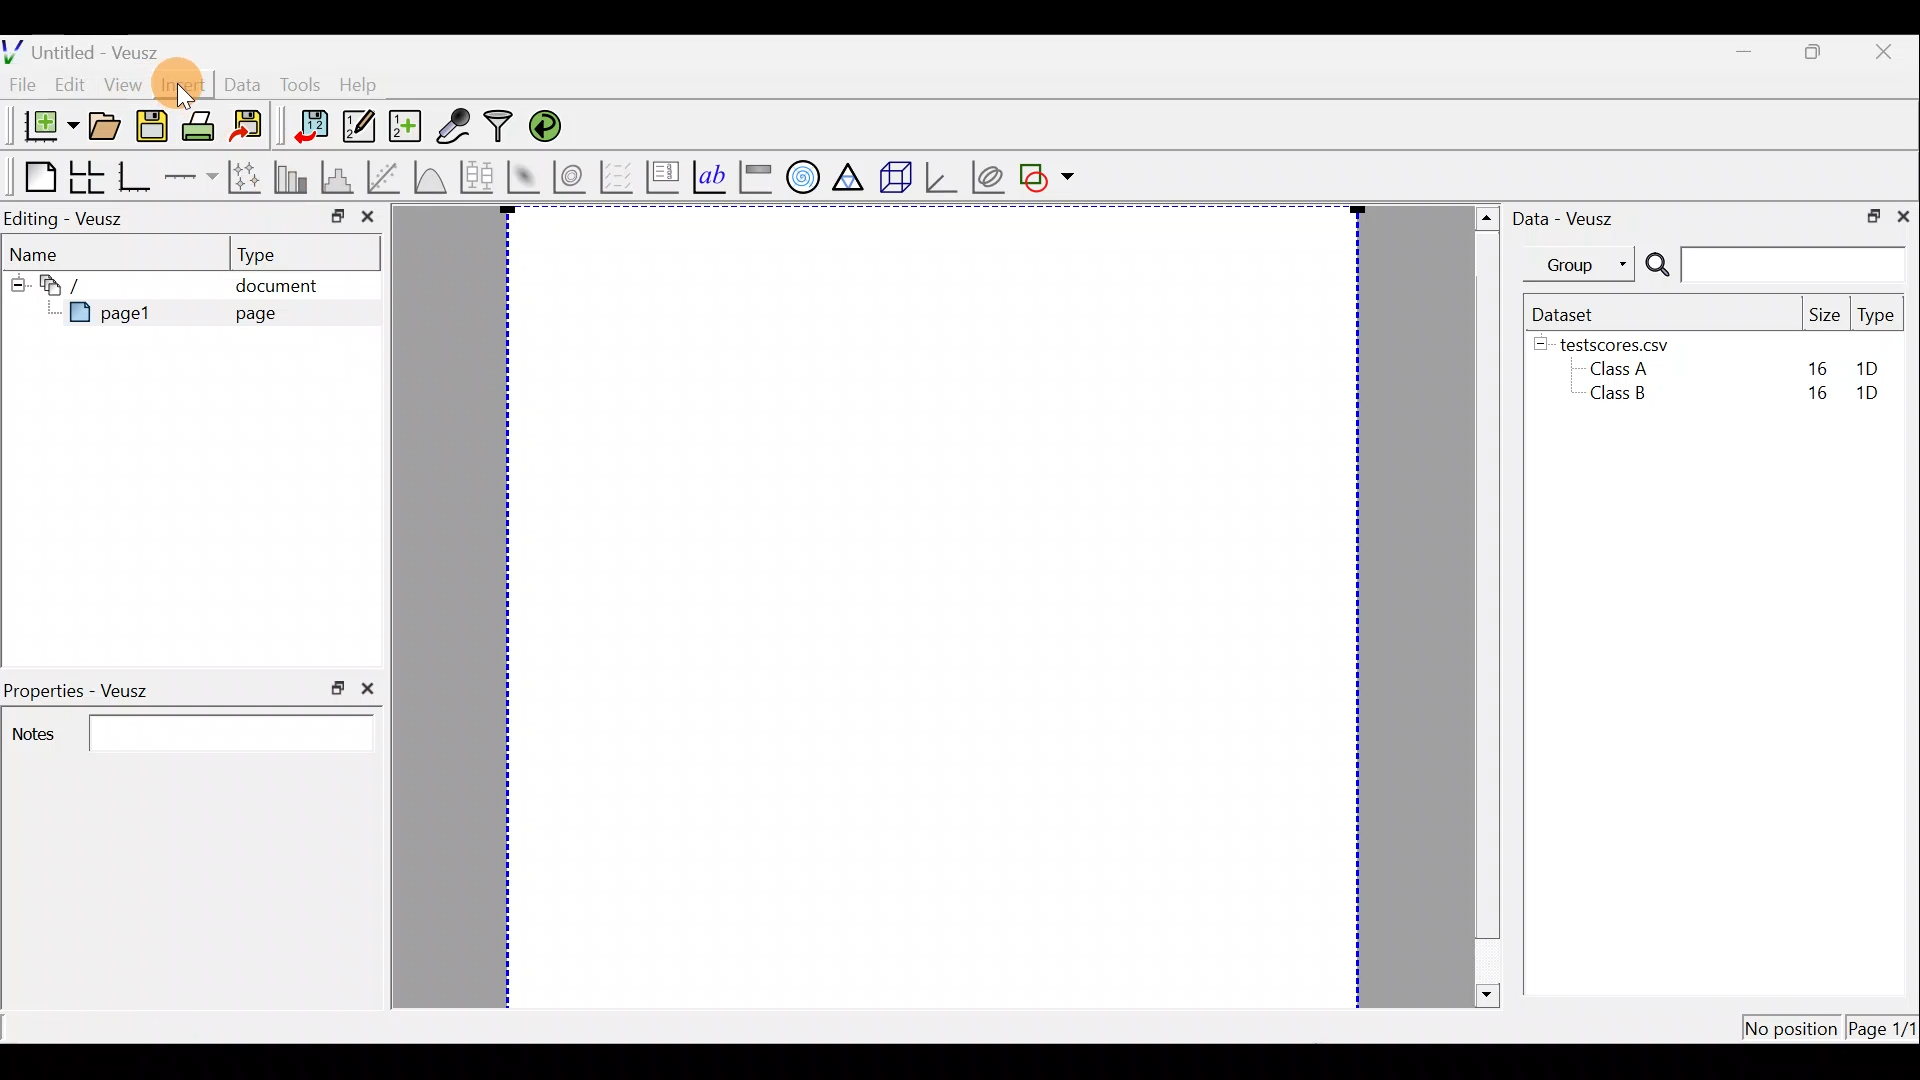 This screenshot has width=1920, height=1080. What do you see at coordinates (707, 176) in the screenshot?
I see `Text label` at bounding box center [707, 176].